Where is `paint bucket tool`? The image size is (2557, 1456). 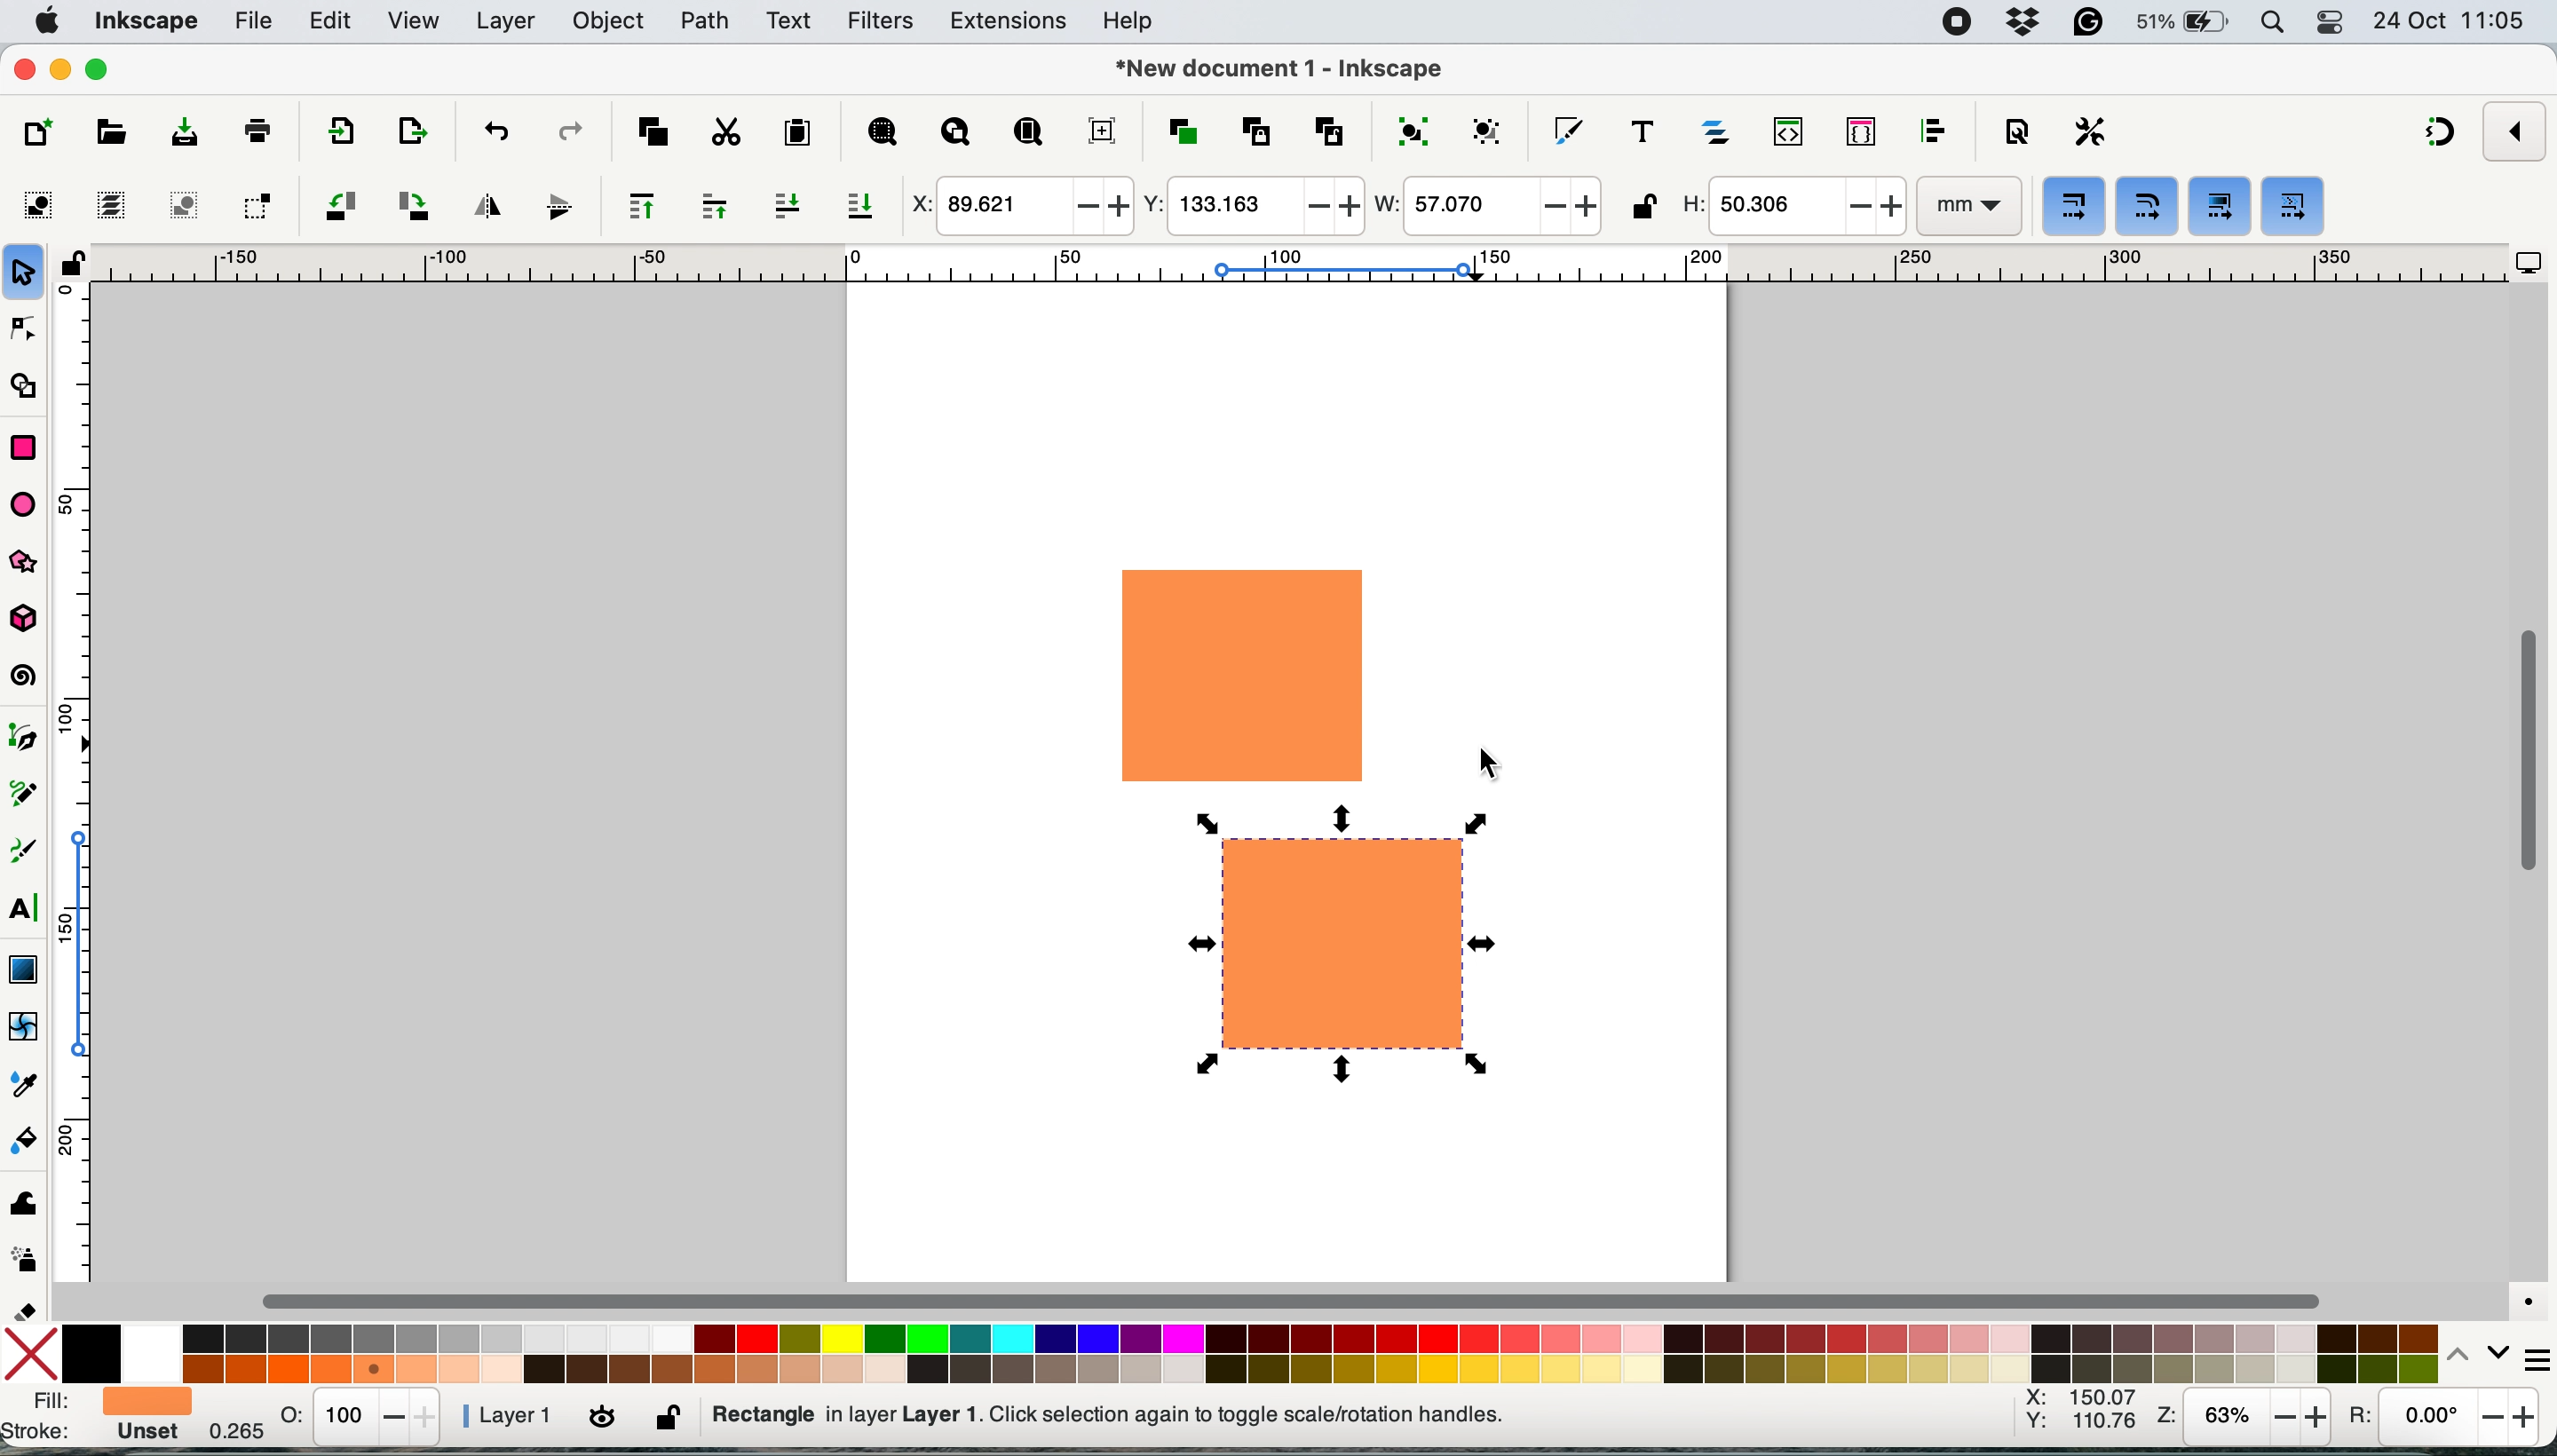
paint bucket tool is located at coordinates (28, 1144).